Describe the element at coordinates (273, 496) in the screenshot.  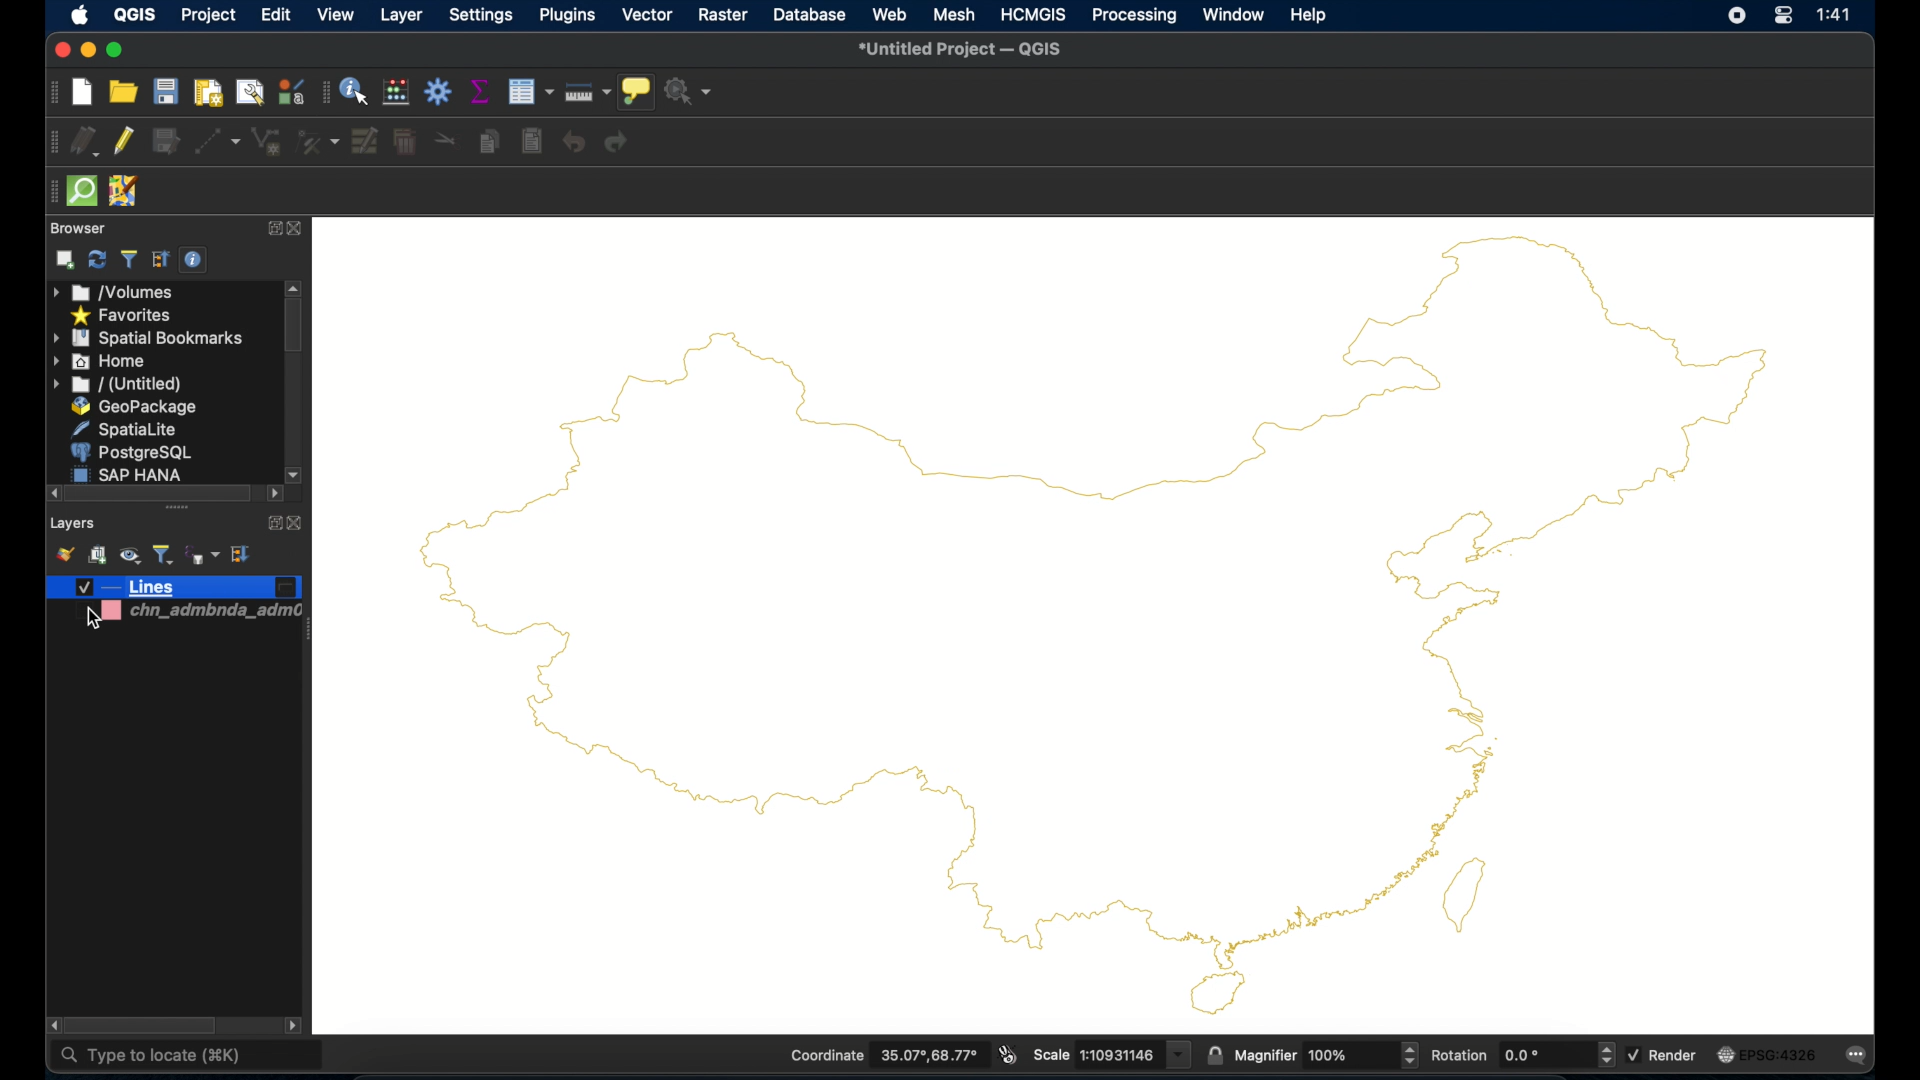
I see `scrol lleft arrow` at that location.